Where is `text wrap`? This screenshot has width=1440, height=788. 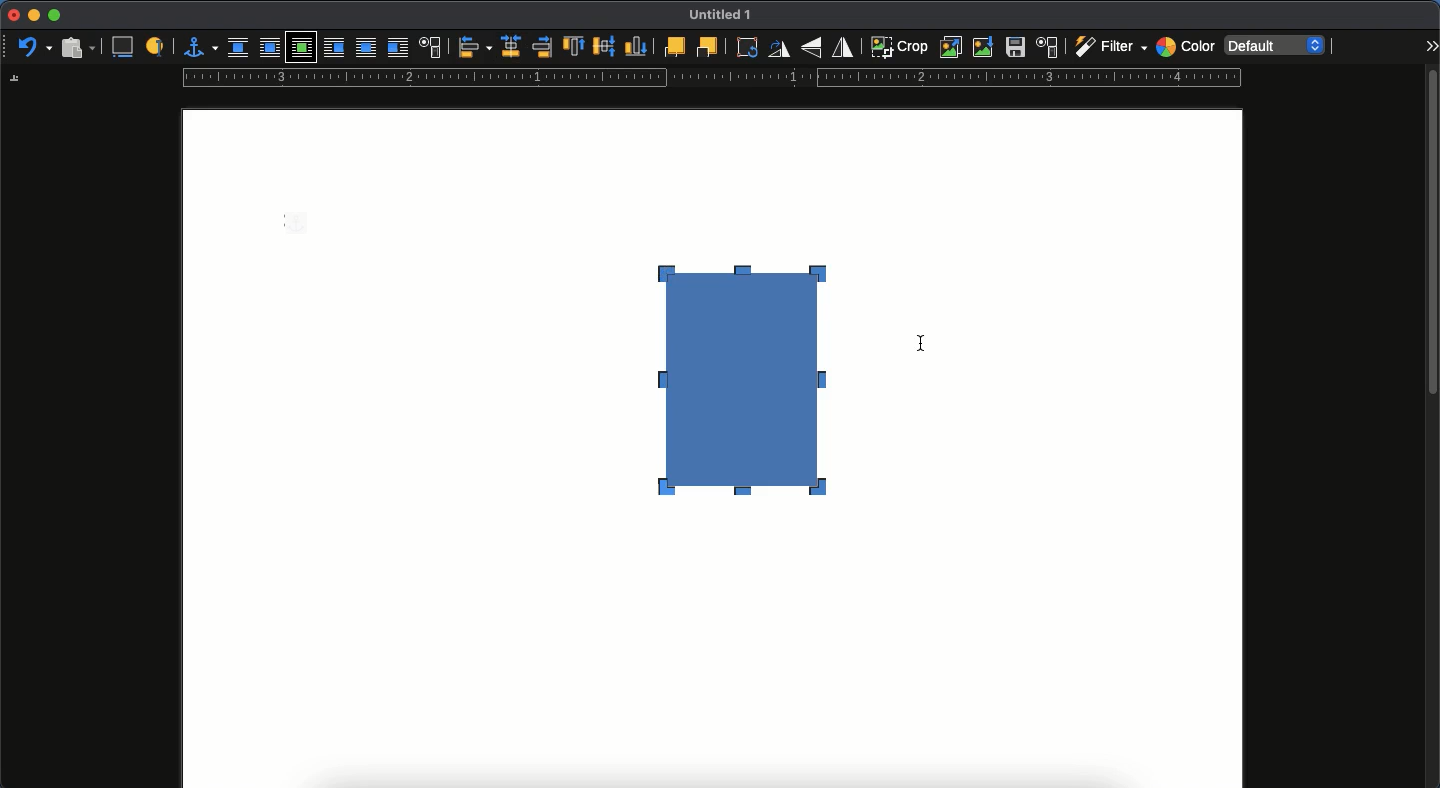
text wrap is located at coordinates (431, 49).